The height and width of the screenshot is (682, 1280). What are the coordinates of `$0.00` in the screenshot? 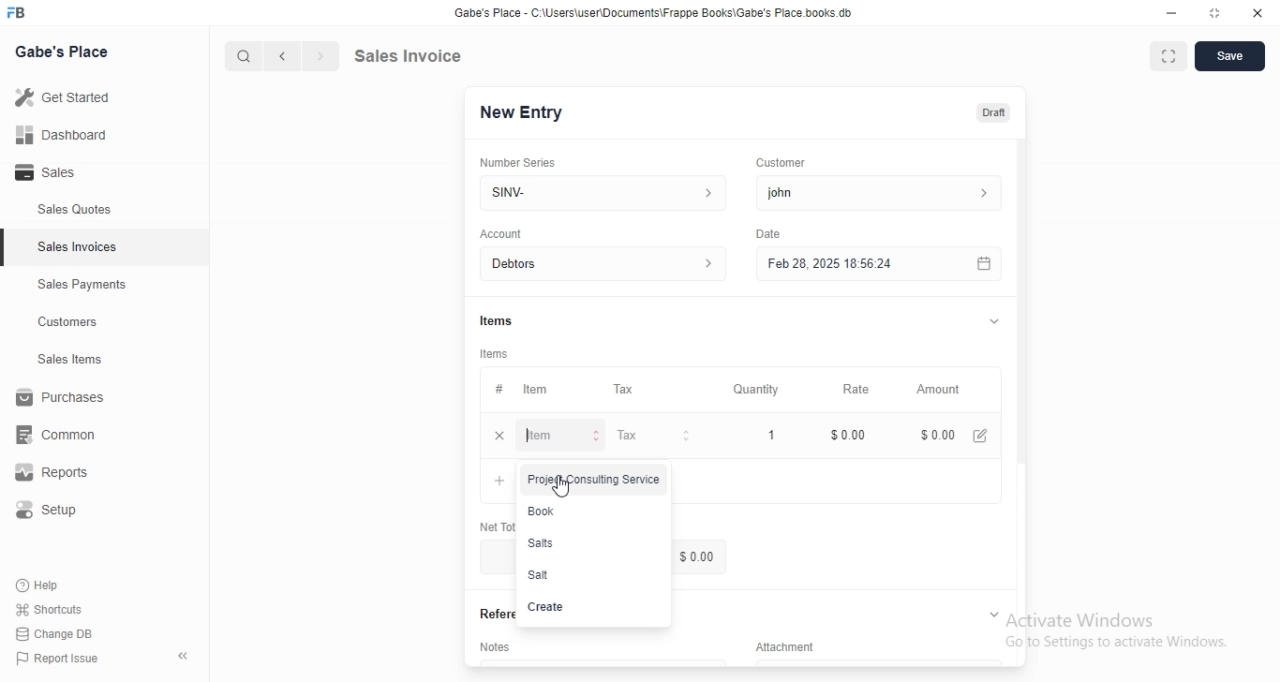 It's located at (851, 435).